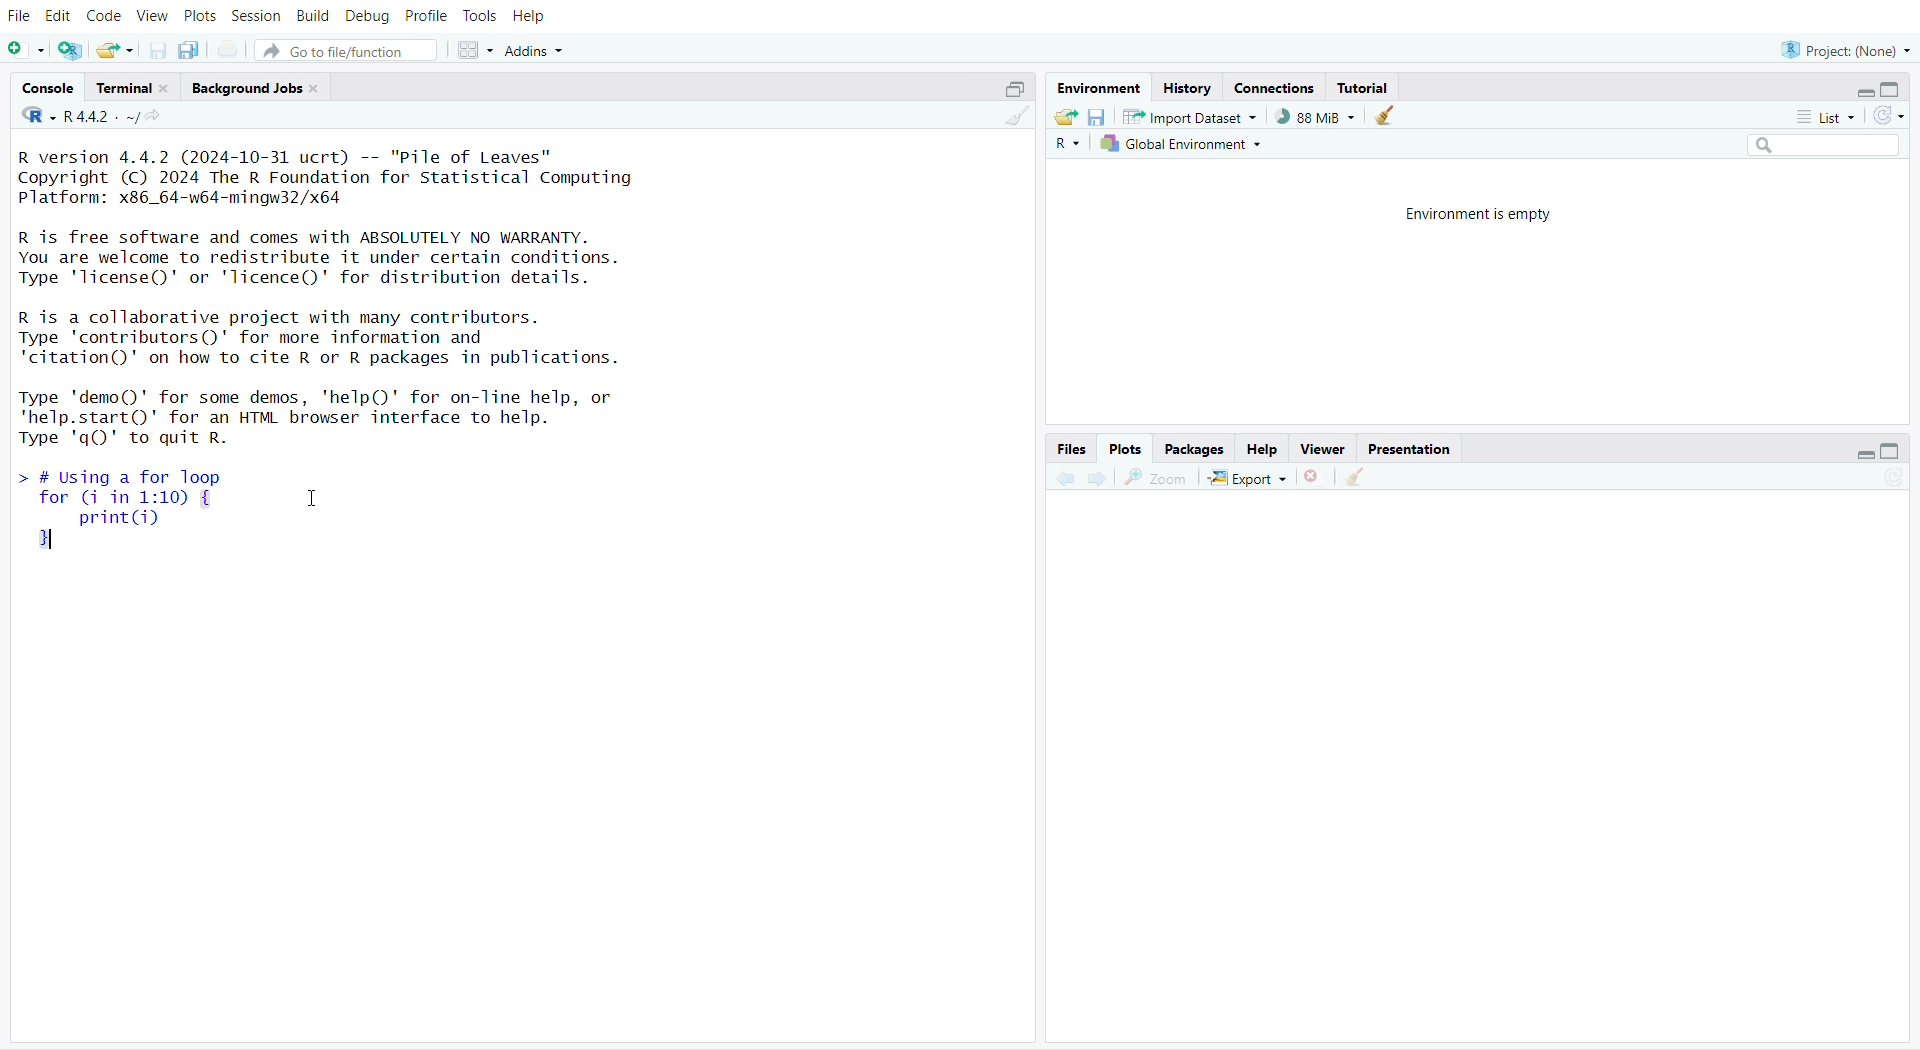 Image resolution: width=1920 pixels, height=1050 pixels. I want to click on cursor, so click(311, 500).